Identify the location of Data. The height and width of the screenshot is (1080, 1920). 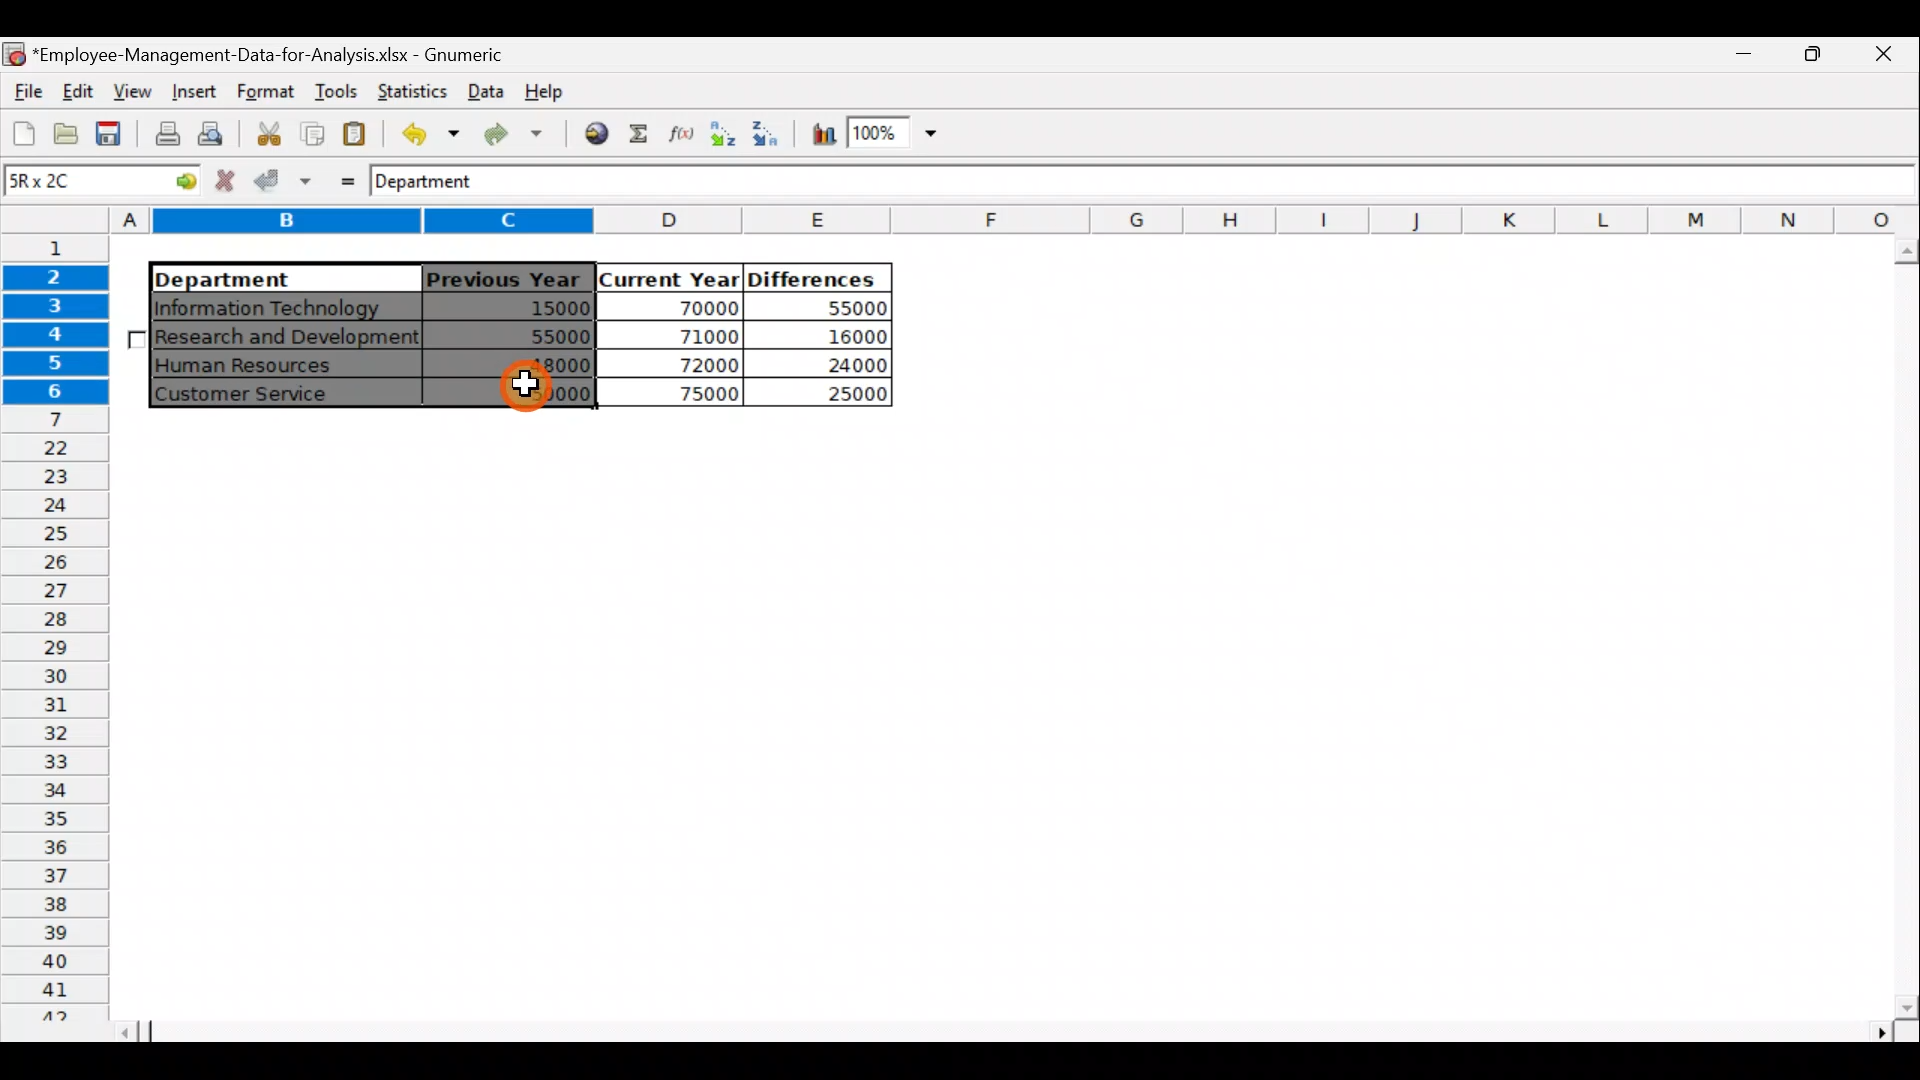
(485, 89).